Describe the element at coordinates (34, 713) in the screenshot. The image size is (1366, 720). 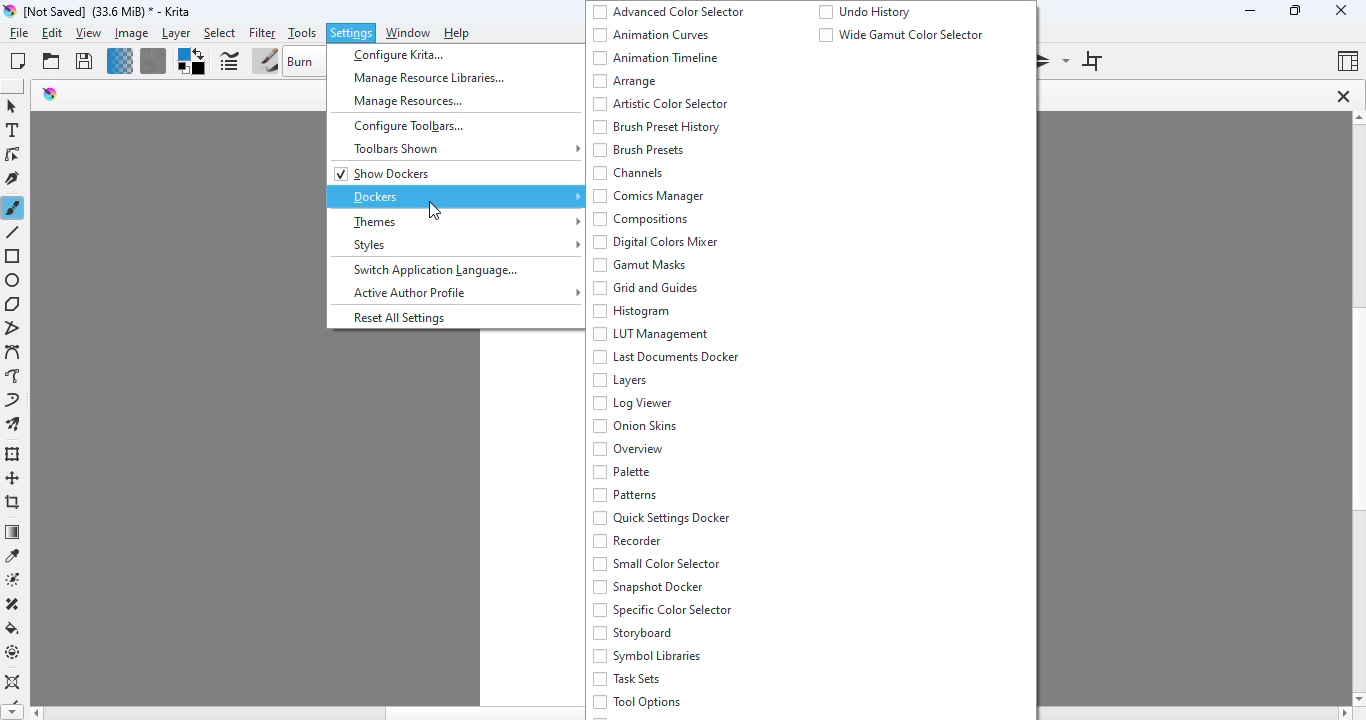
I see `scroll left` at that location.